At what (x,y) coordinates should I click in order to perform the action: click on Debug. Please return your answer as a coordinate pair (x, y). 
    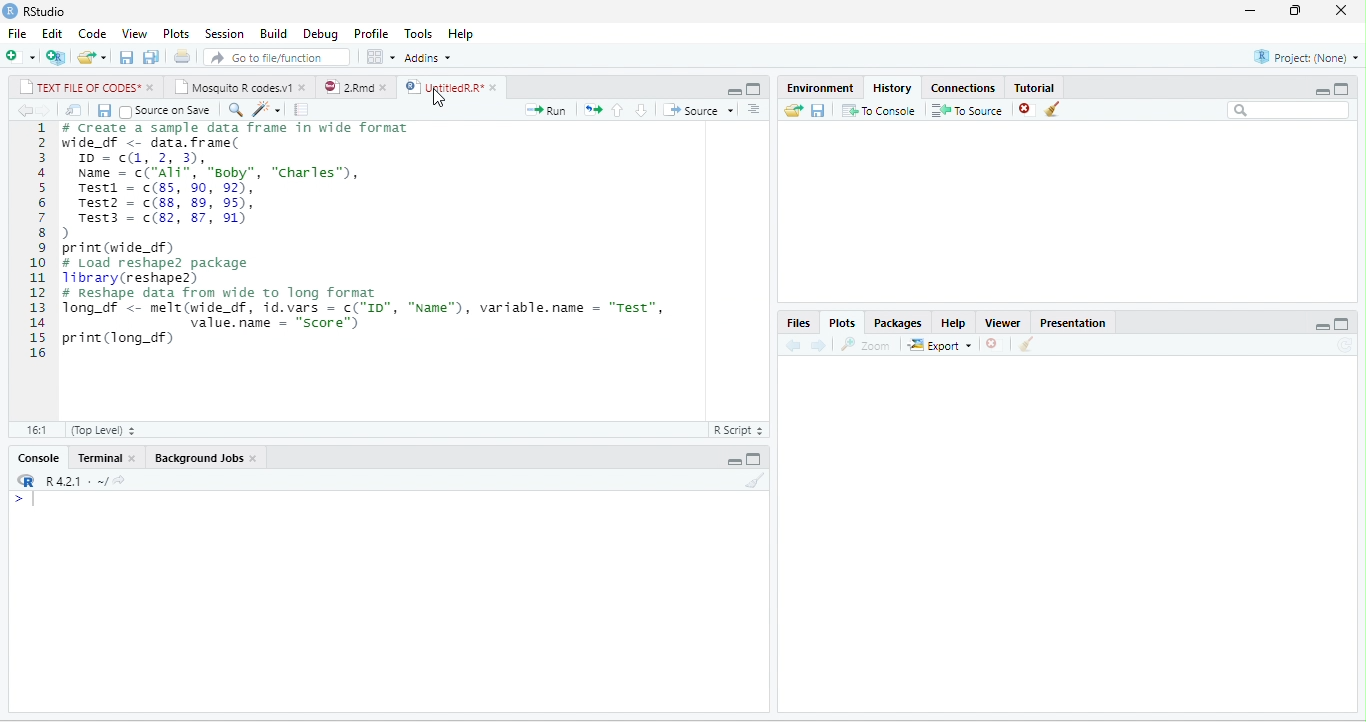
    Looking at the image, I should click on (322, 35).